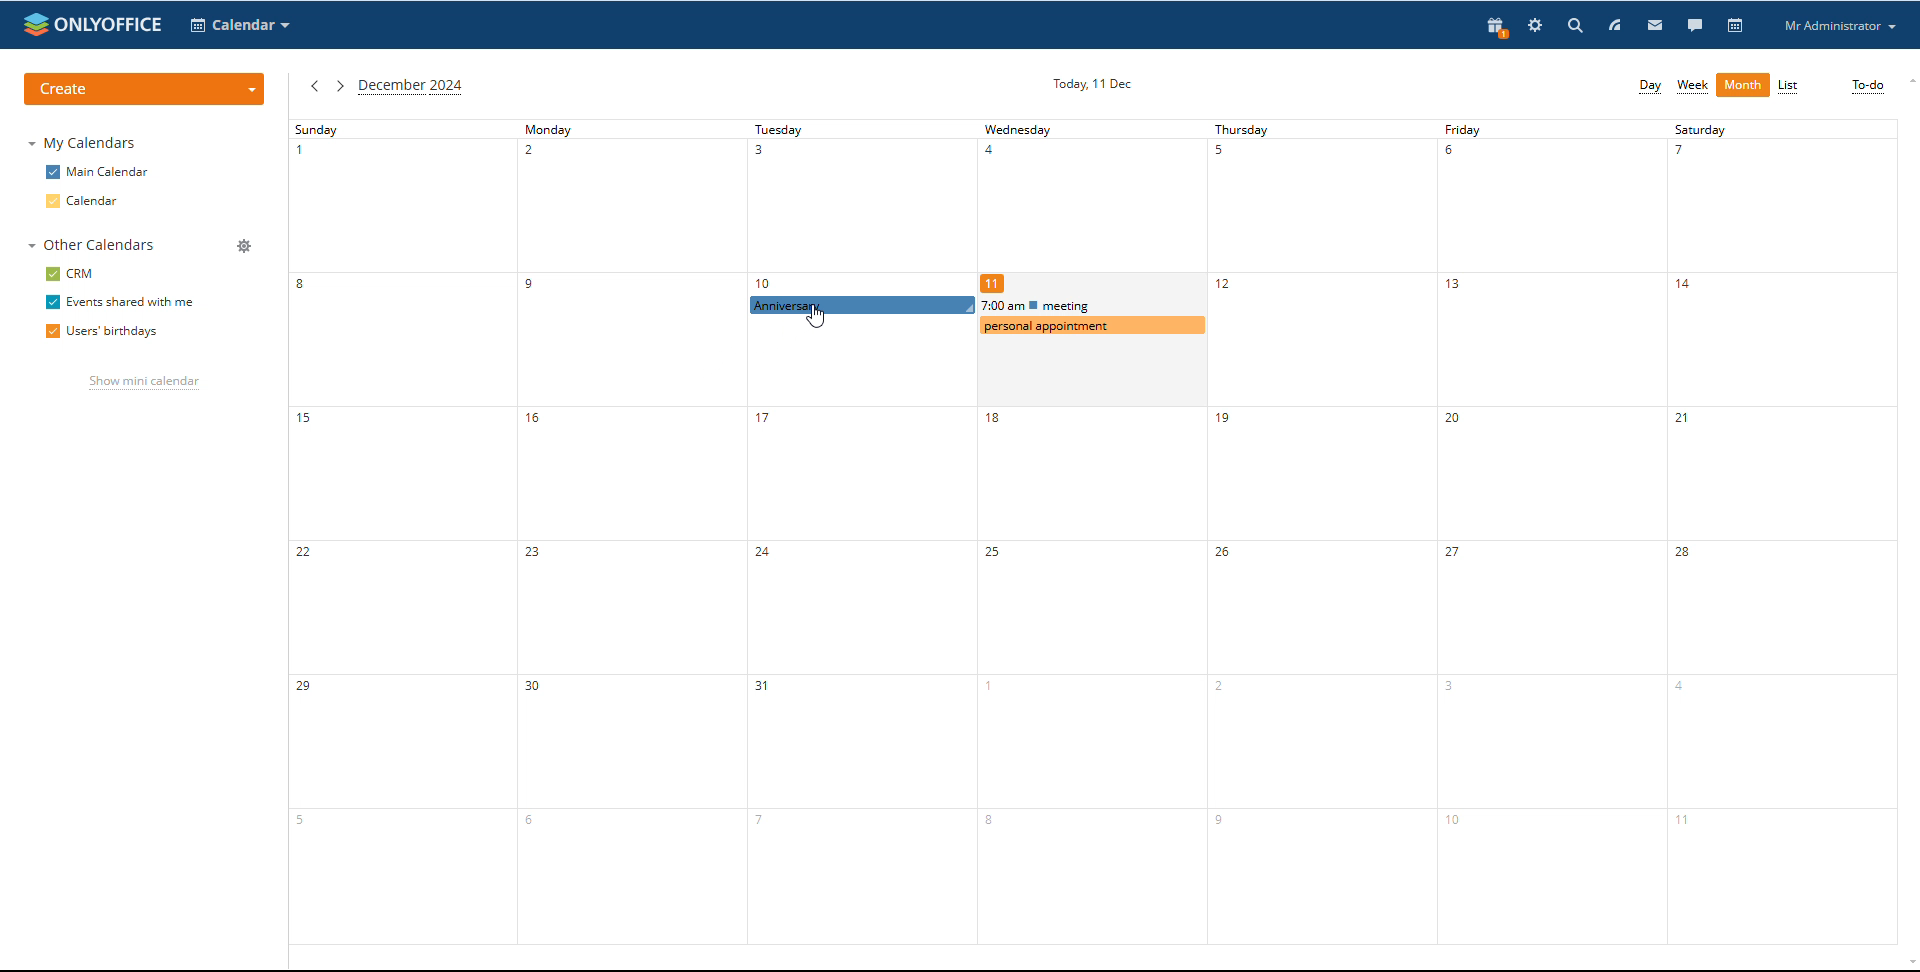 The image size is (1920, 972). What do you see at coordinates (1578, 25) in the screenshot?
I see `search` at bounding box center [1578, 25].